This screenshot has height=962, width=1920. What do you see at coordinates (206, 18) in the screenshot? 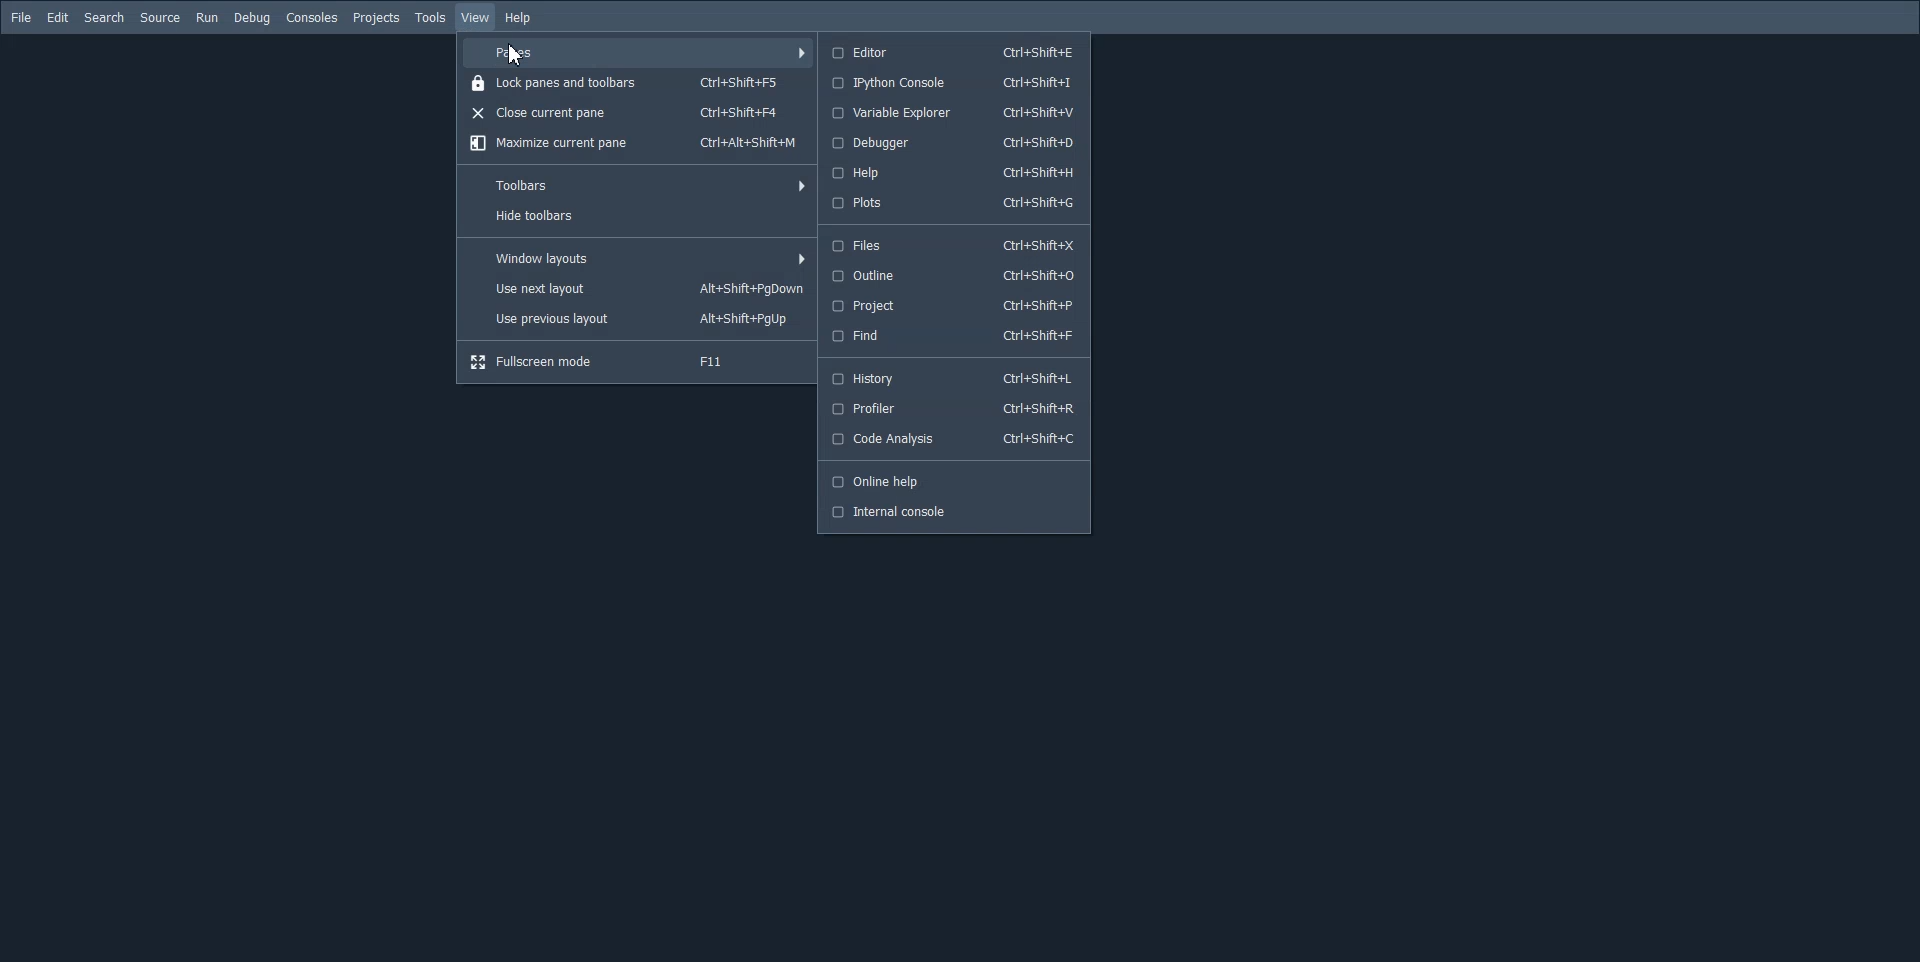
I see `Run` at bounding box center [206, 18].